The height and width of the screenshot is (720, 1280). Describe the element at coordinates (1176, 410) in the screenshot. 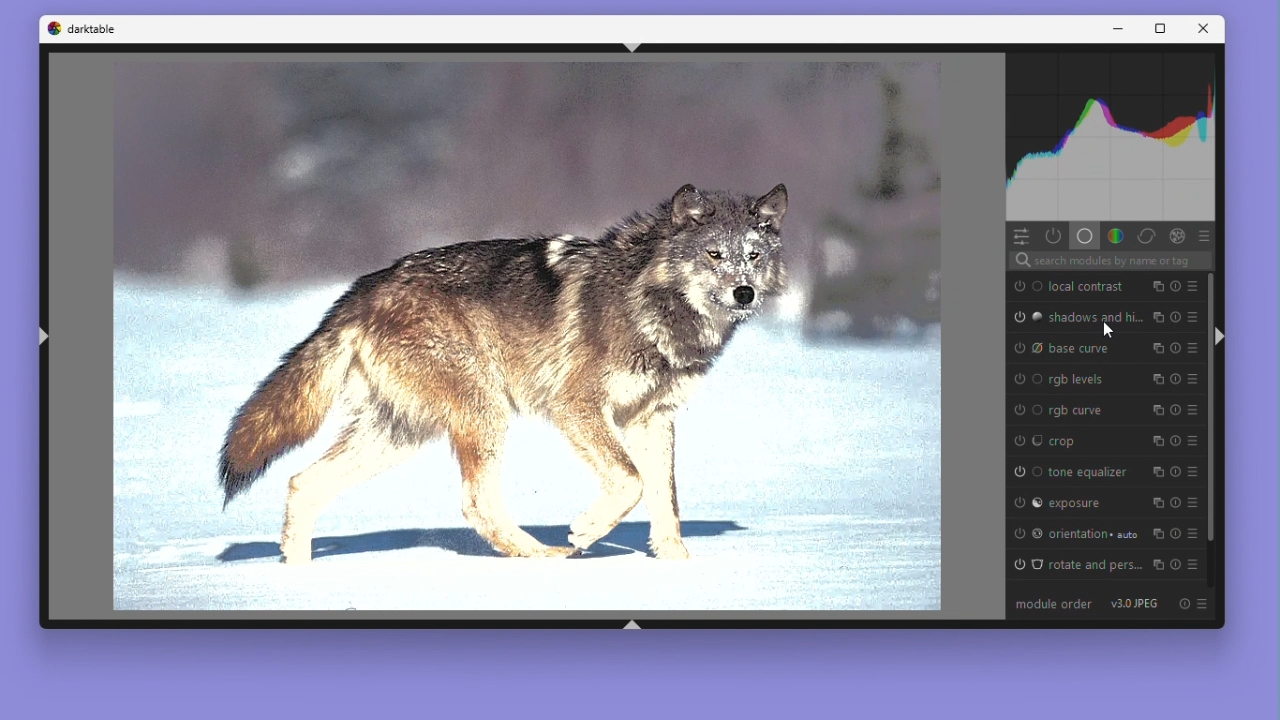

I see `reset parameters` at that location.